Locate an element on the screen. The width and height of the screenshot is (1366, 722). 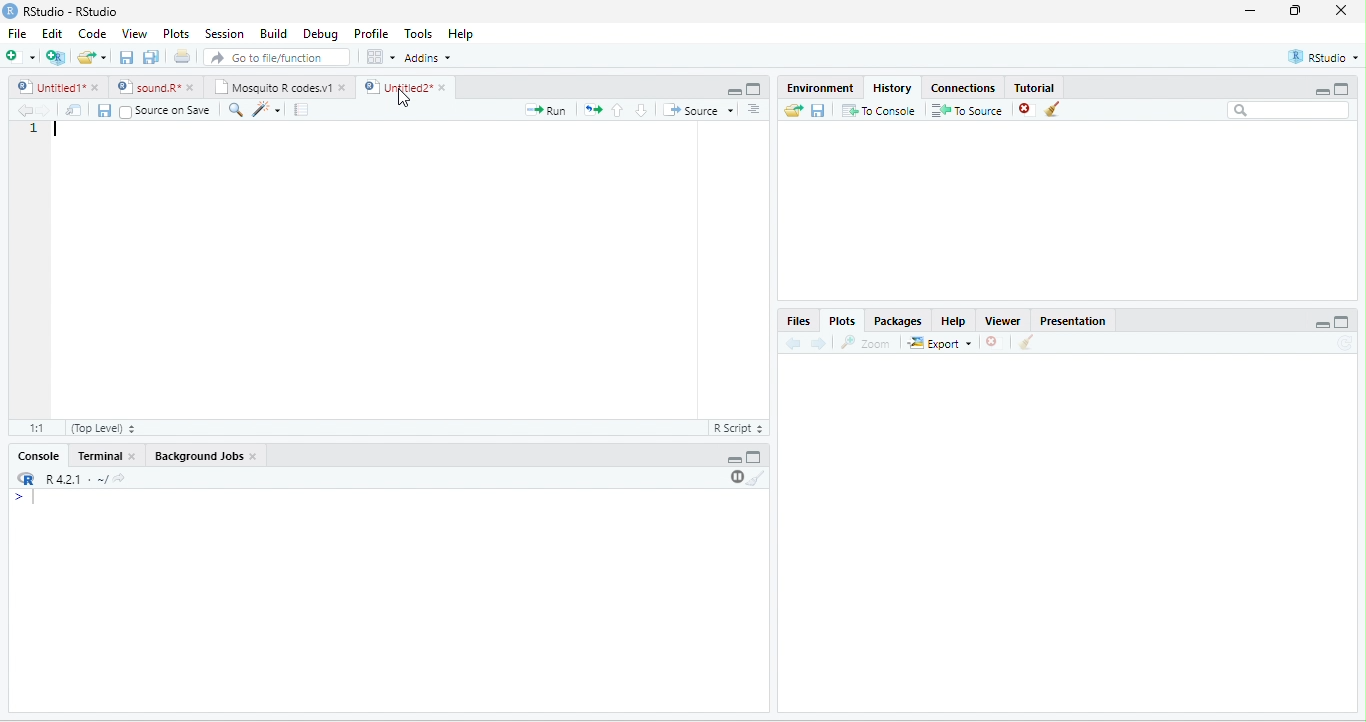
new project is located at coordinates (56, 58).